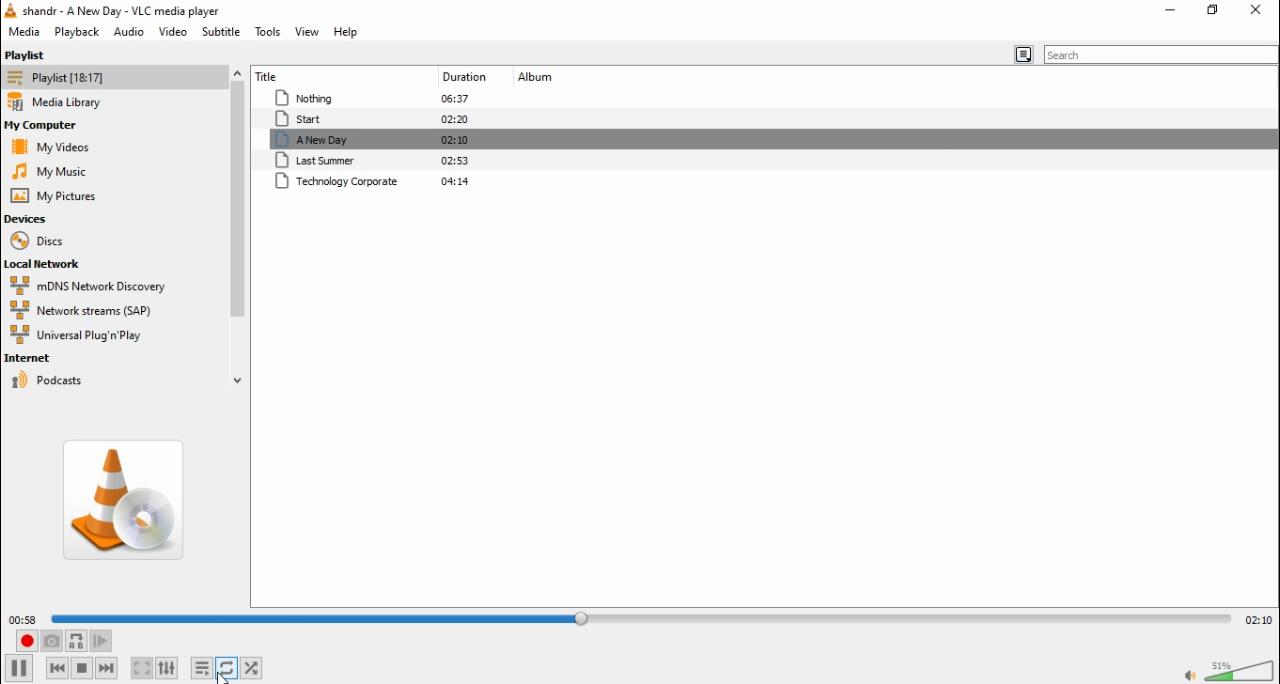 Image resolution: width=1280 pixels, height=684 pixels. Describe the element at coordinates (54, 146) in the screenshot. I see `my videos` at that location.